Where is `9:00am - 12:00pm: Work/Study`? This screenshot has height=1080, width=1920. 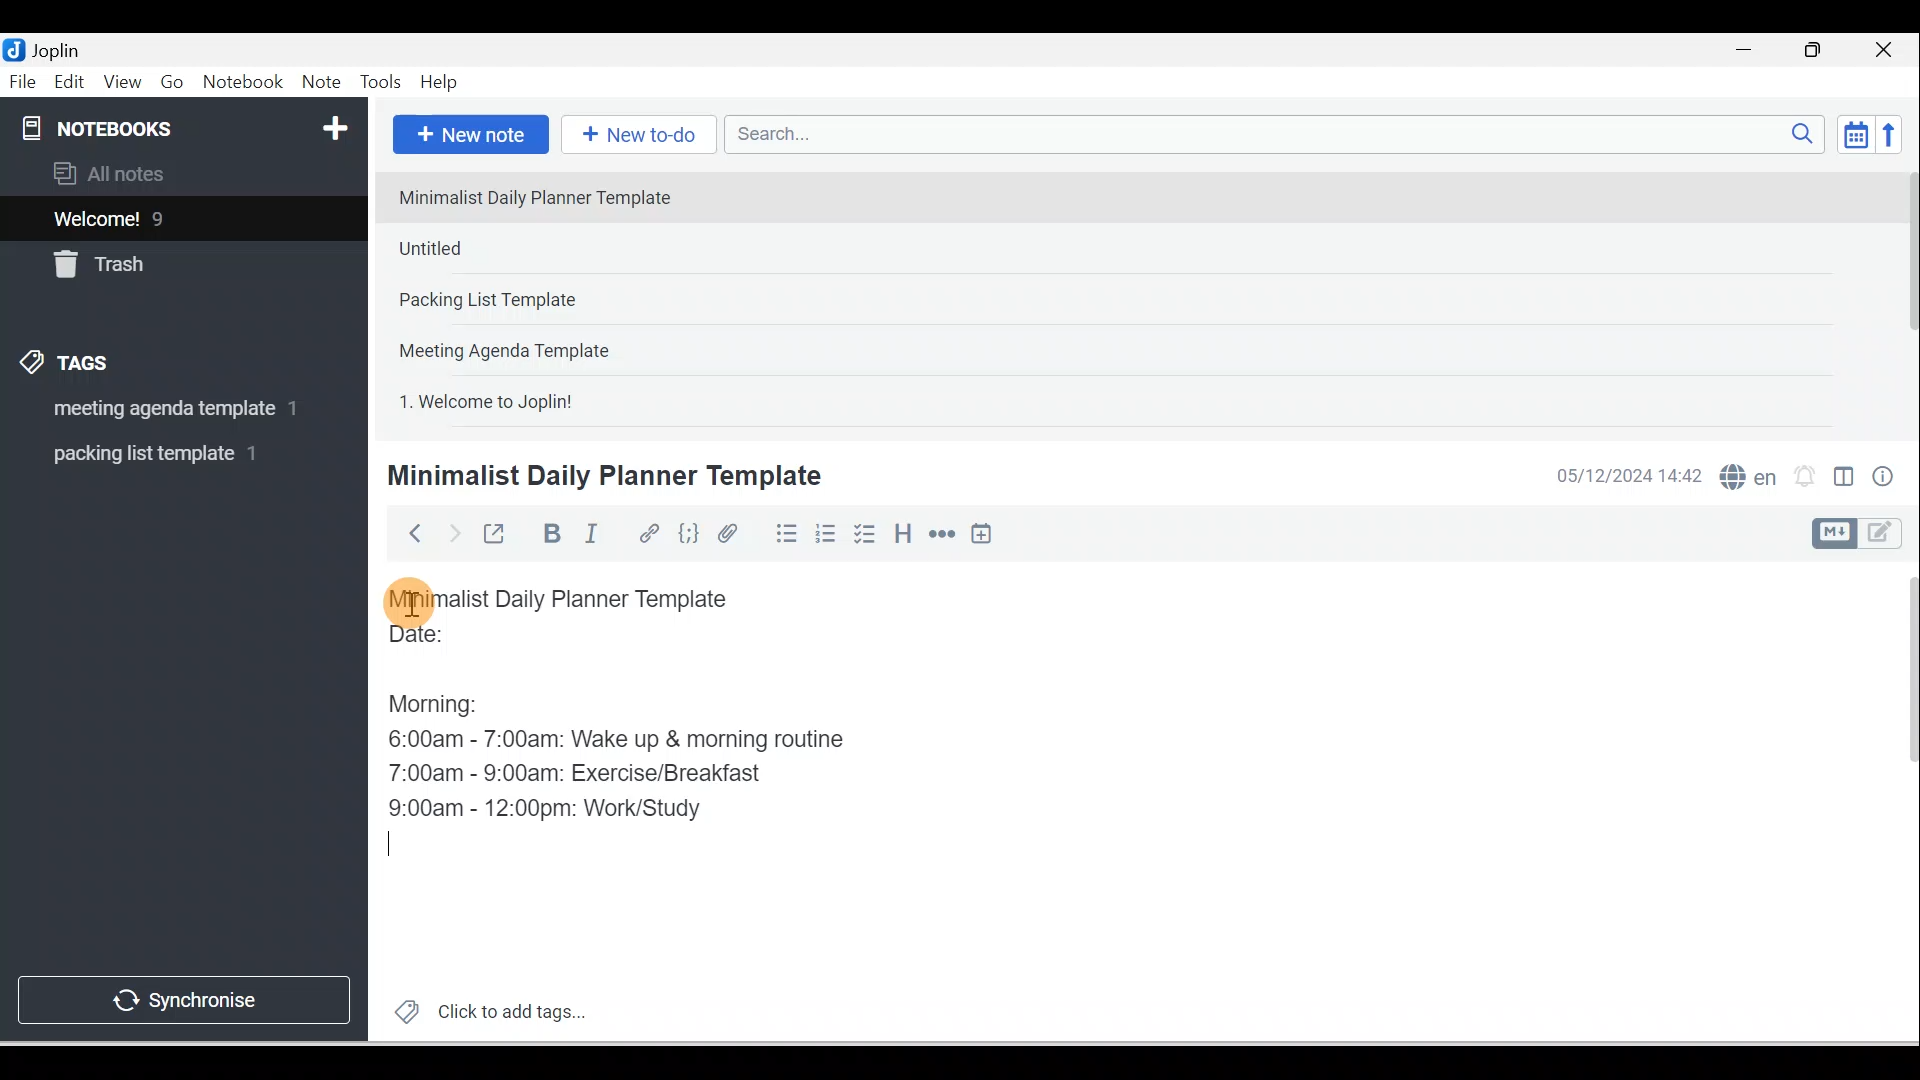
9:00am - 12:00pm: Work/Study is located at coordinates (553, 809).